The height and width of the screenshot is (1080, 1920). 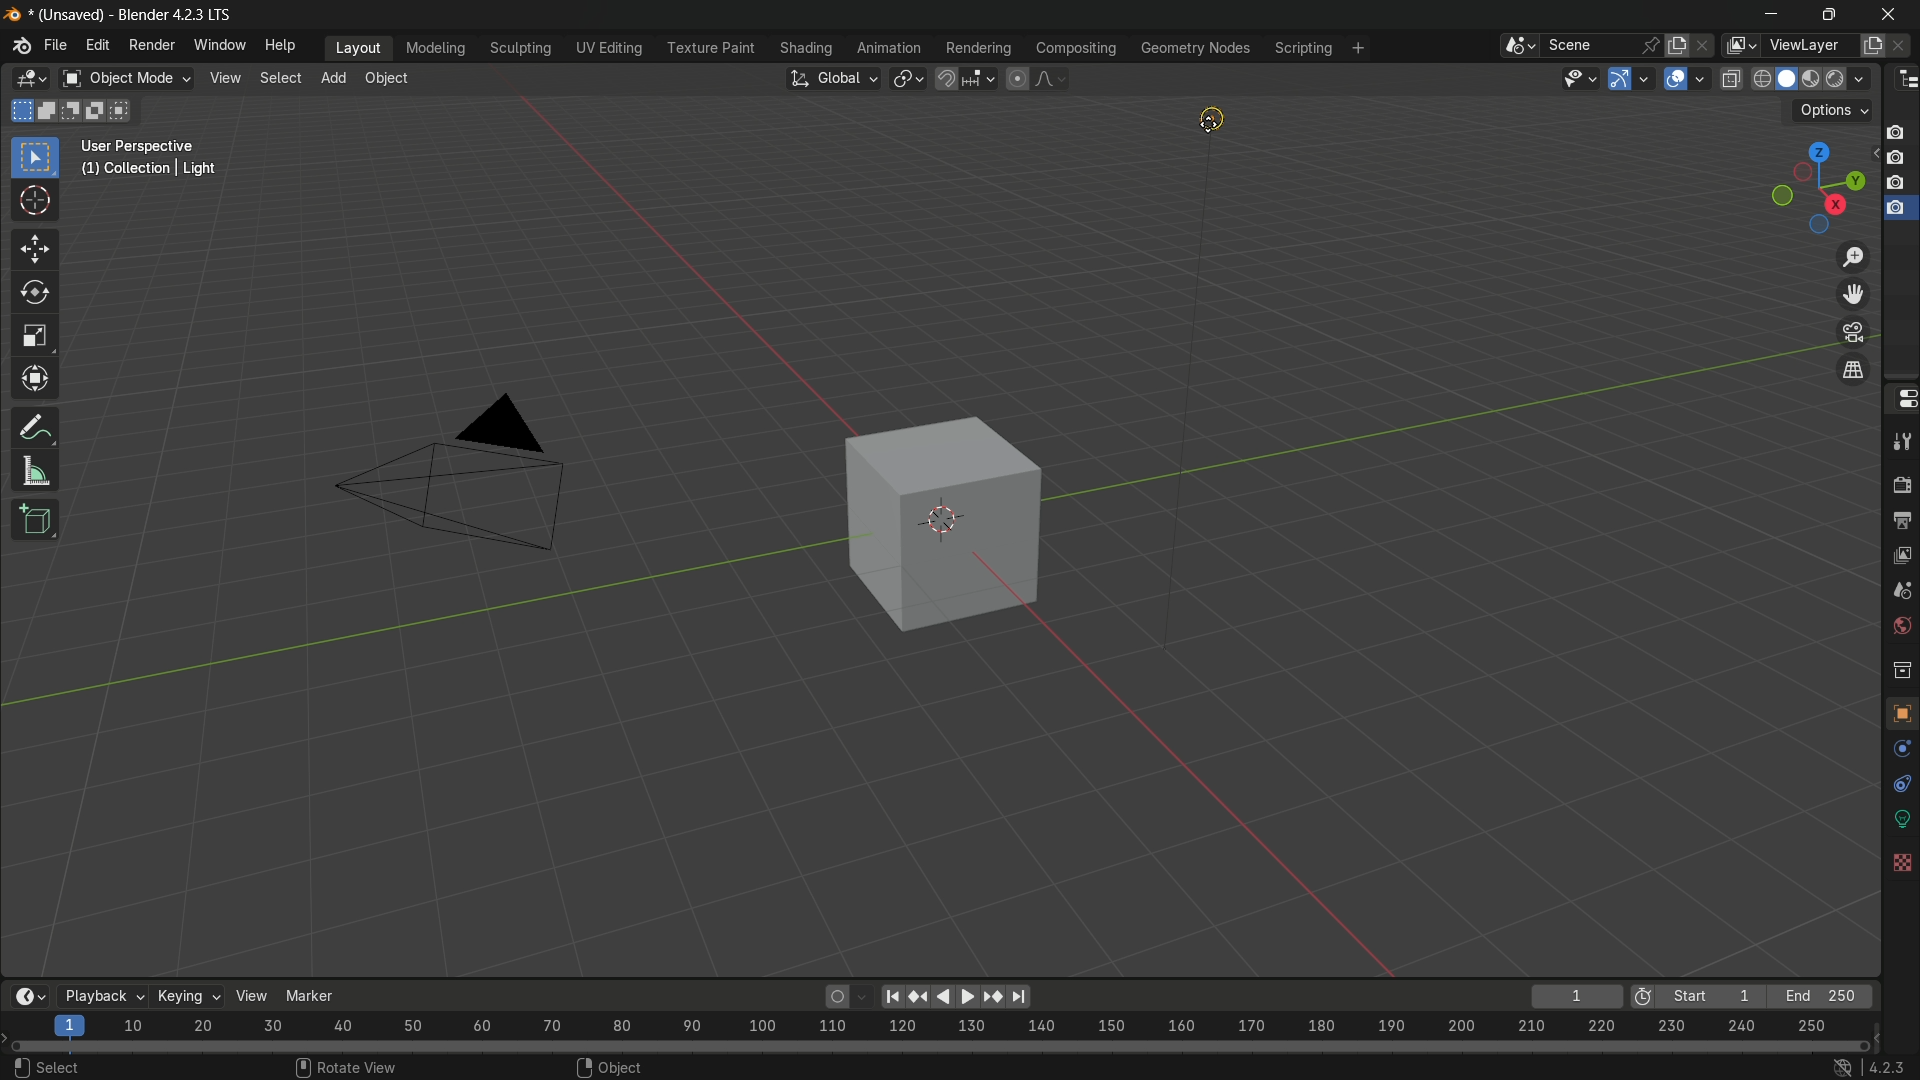 I want to click on collections, so click(x=1898, y=670).